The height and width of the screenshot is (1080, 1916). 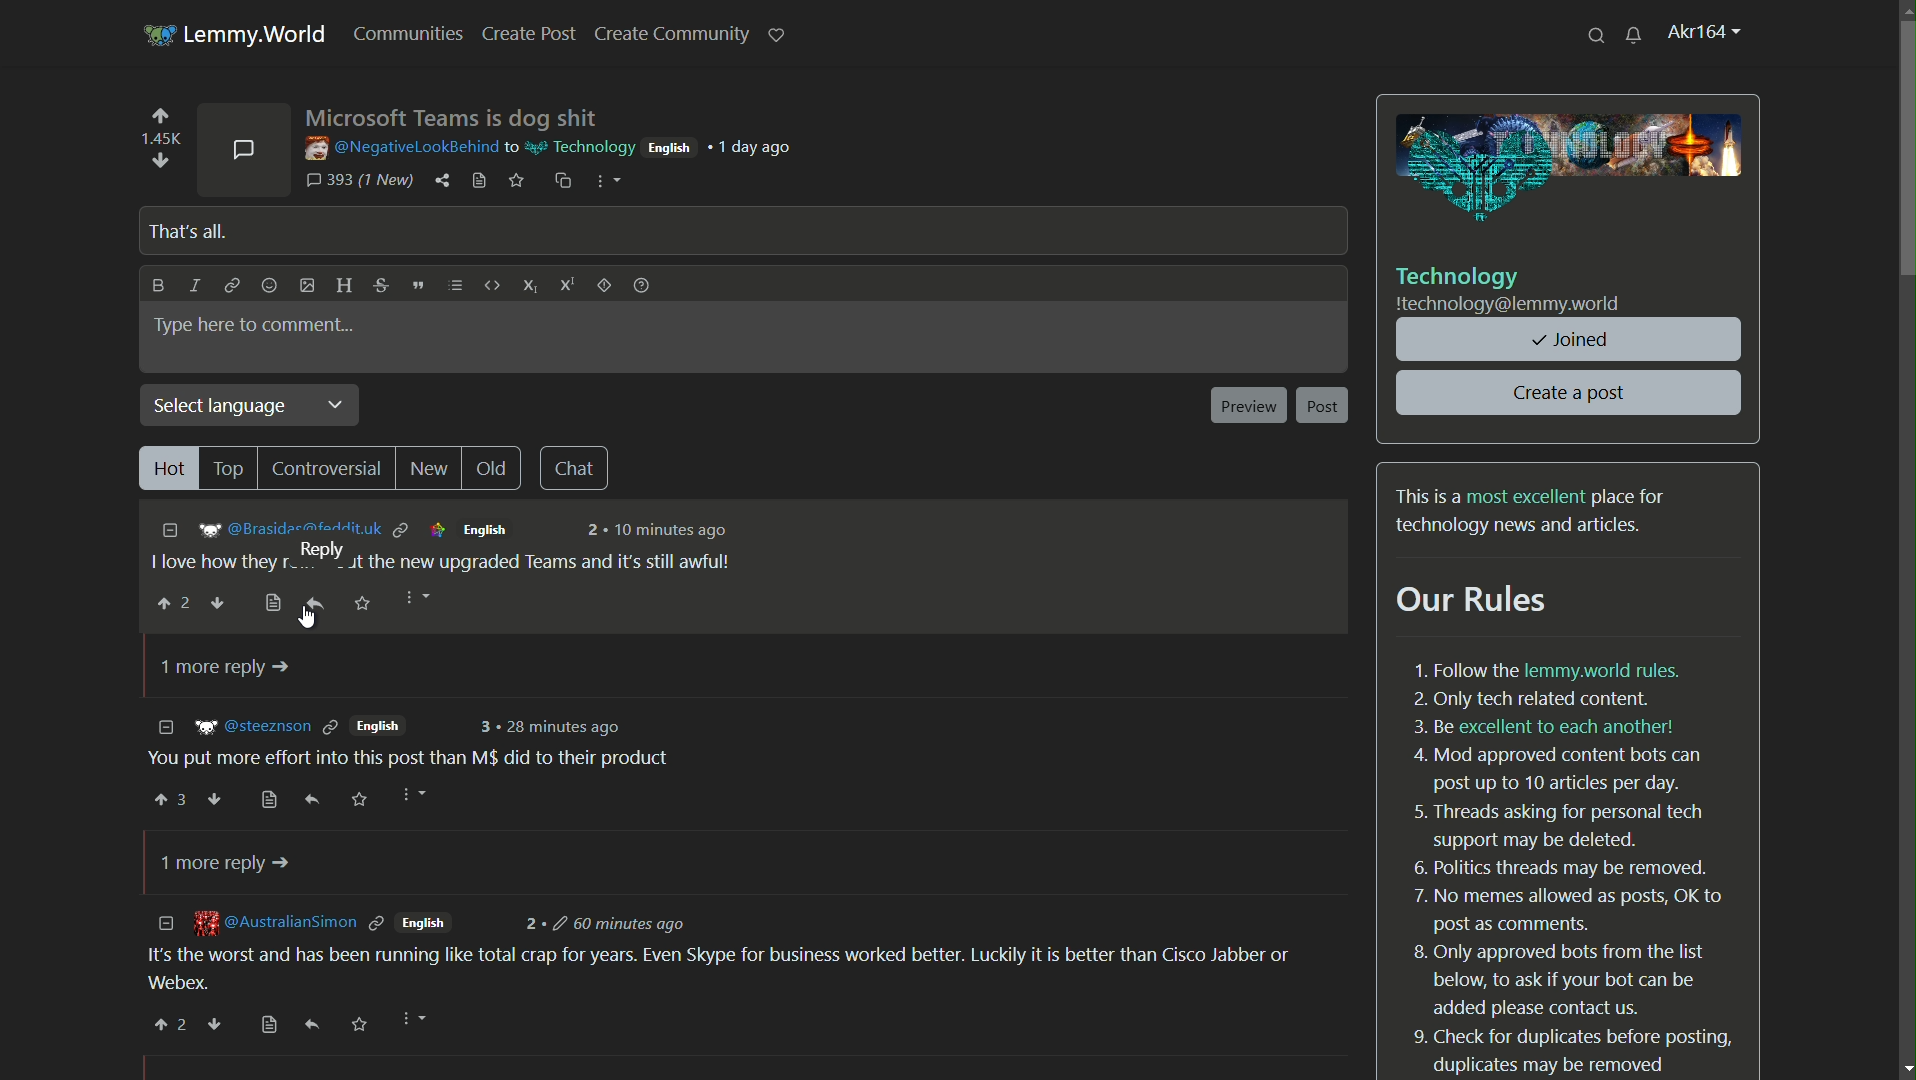 I want to click on 393 comments, so click(x=359, y=181).